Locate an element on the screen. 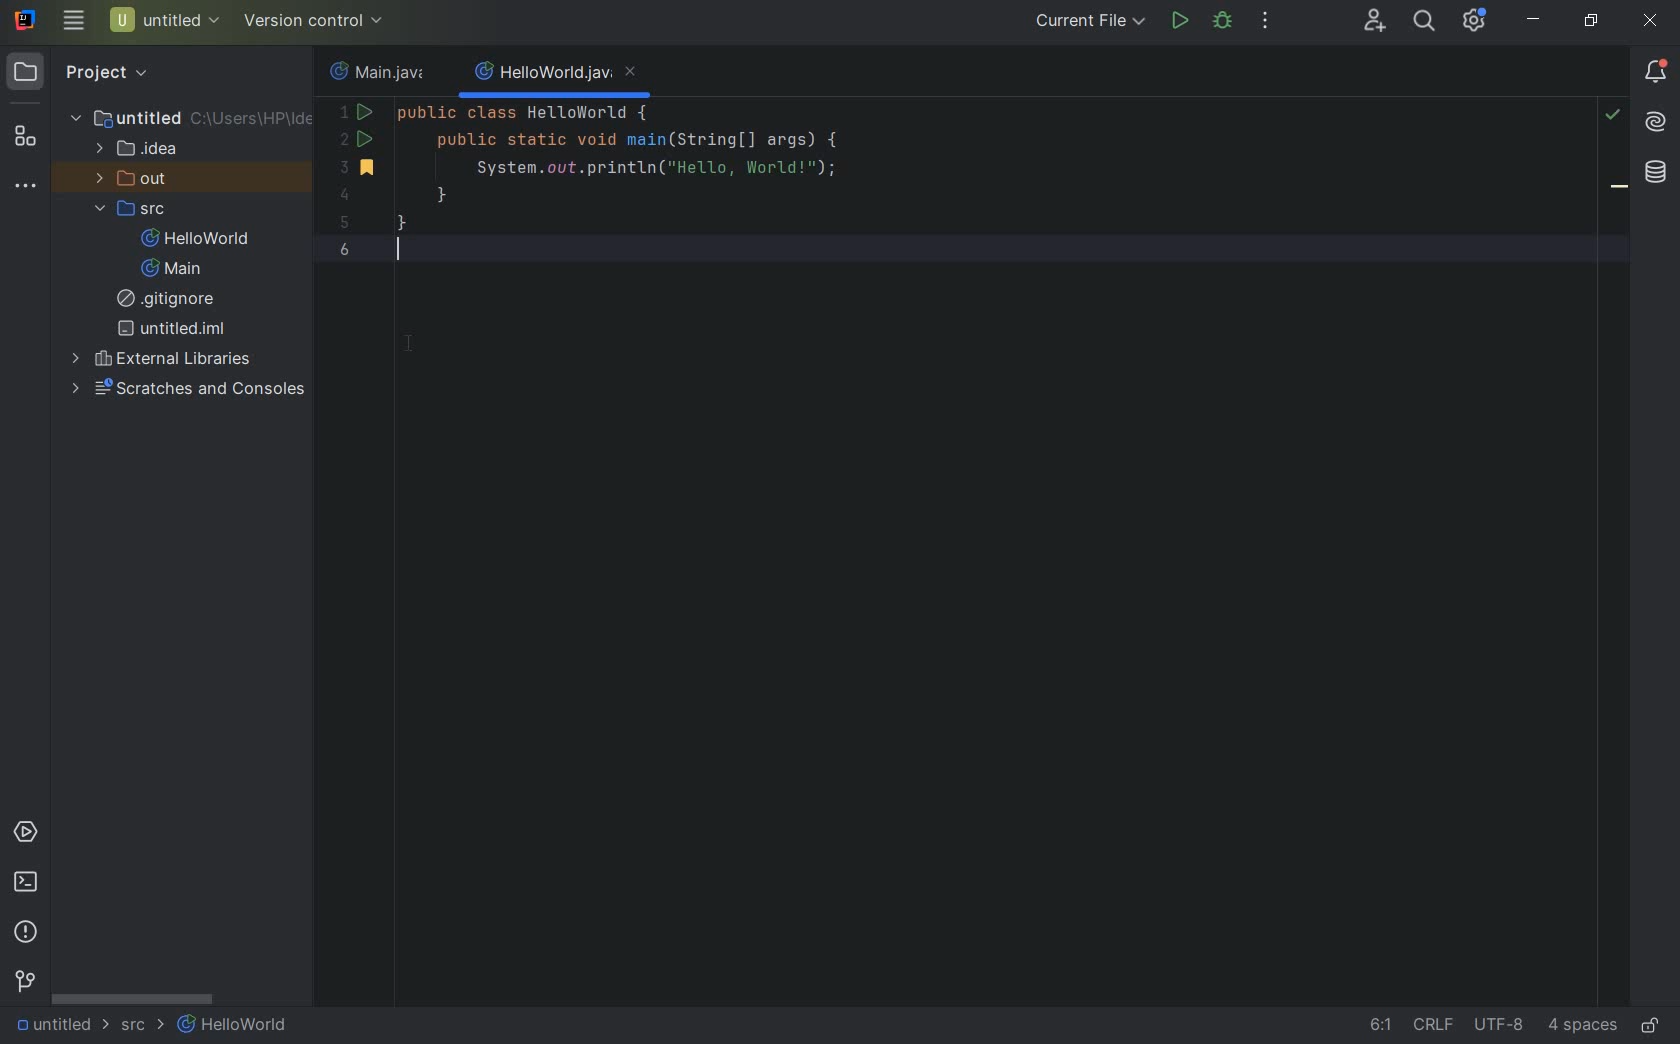 This screenshot has height=1044, width=1680. untitled is located at coordinates (52, 1026).